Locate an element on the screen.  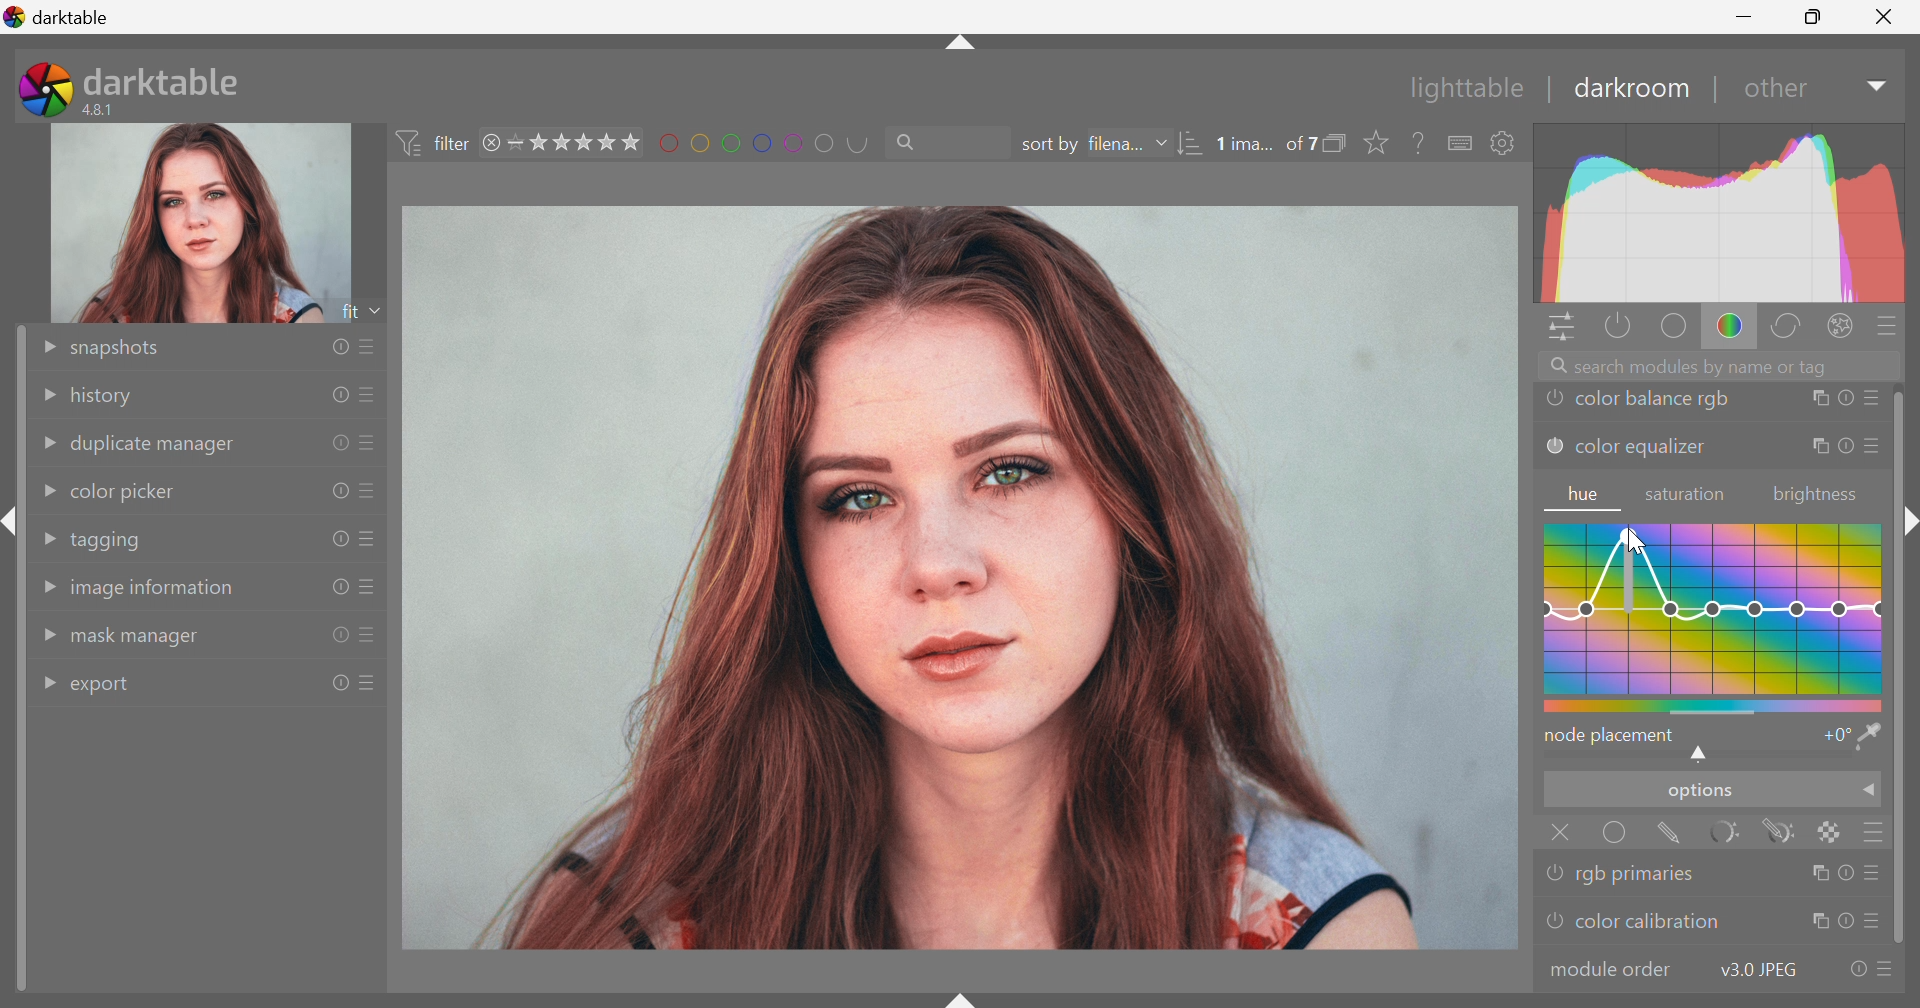
blending options is located at coordinates (1879, 832).